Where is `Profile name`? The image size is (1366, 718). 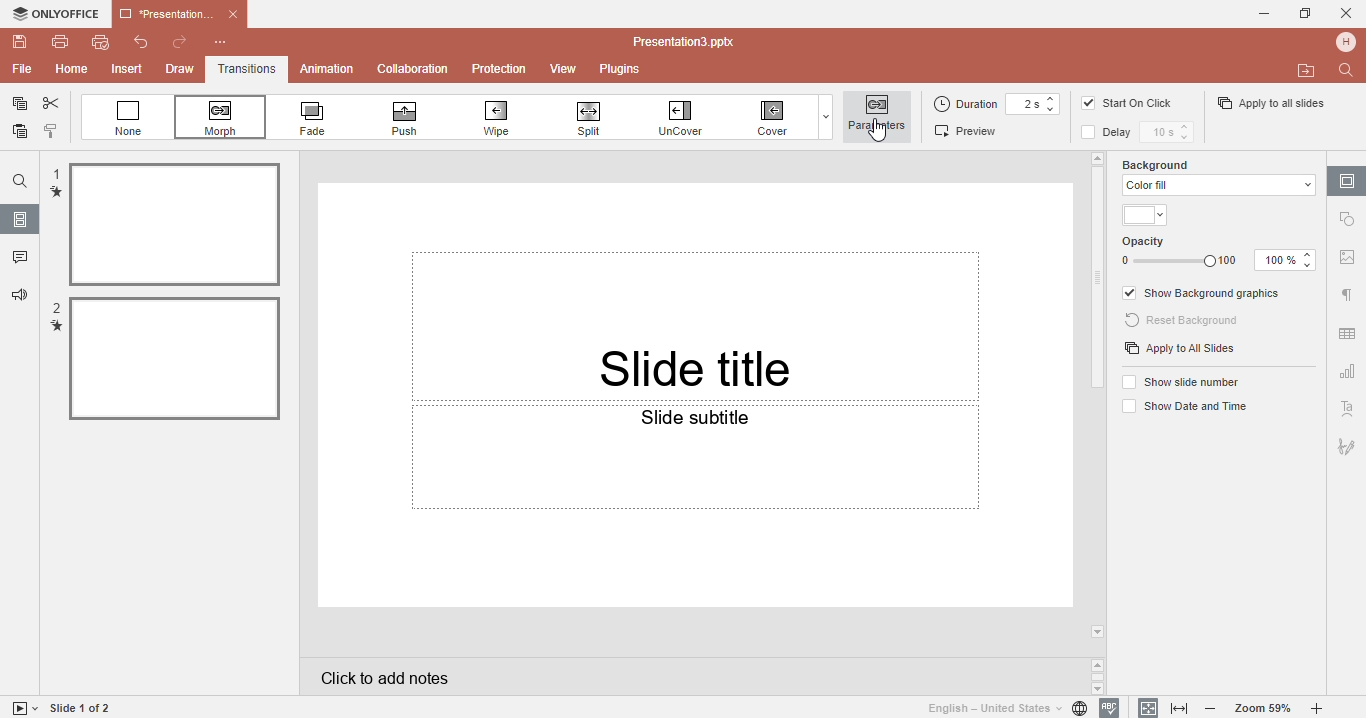 Profile name is located at coordinates (1348, 41).